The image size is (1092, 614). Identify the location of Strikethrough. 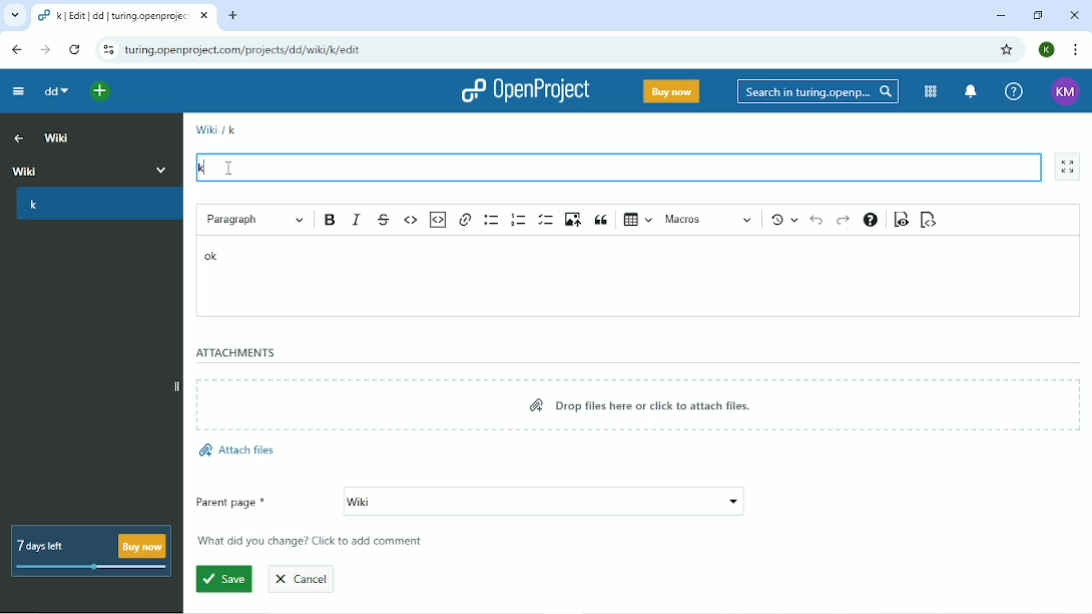
(384, 219).